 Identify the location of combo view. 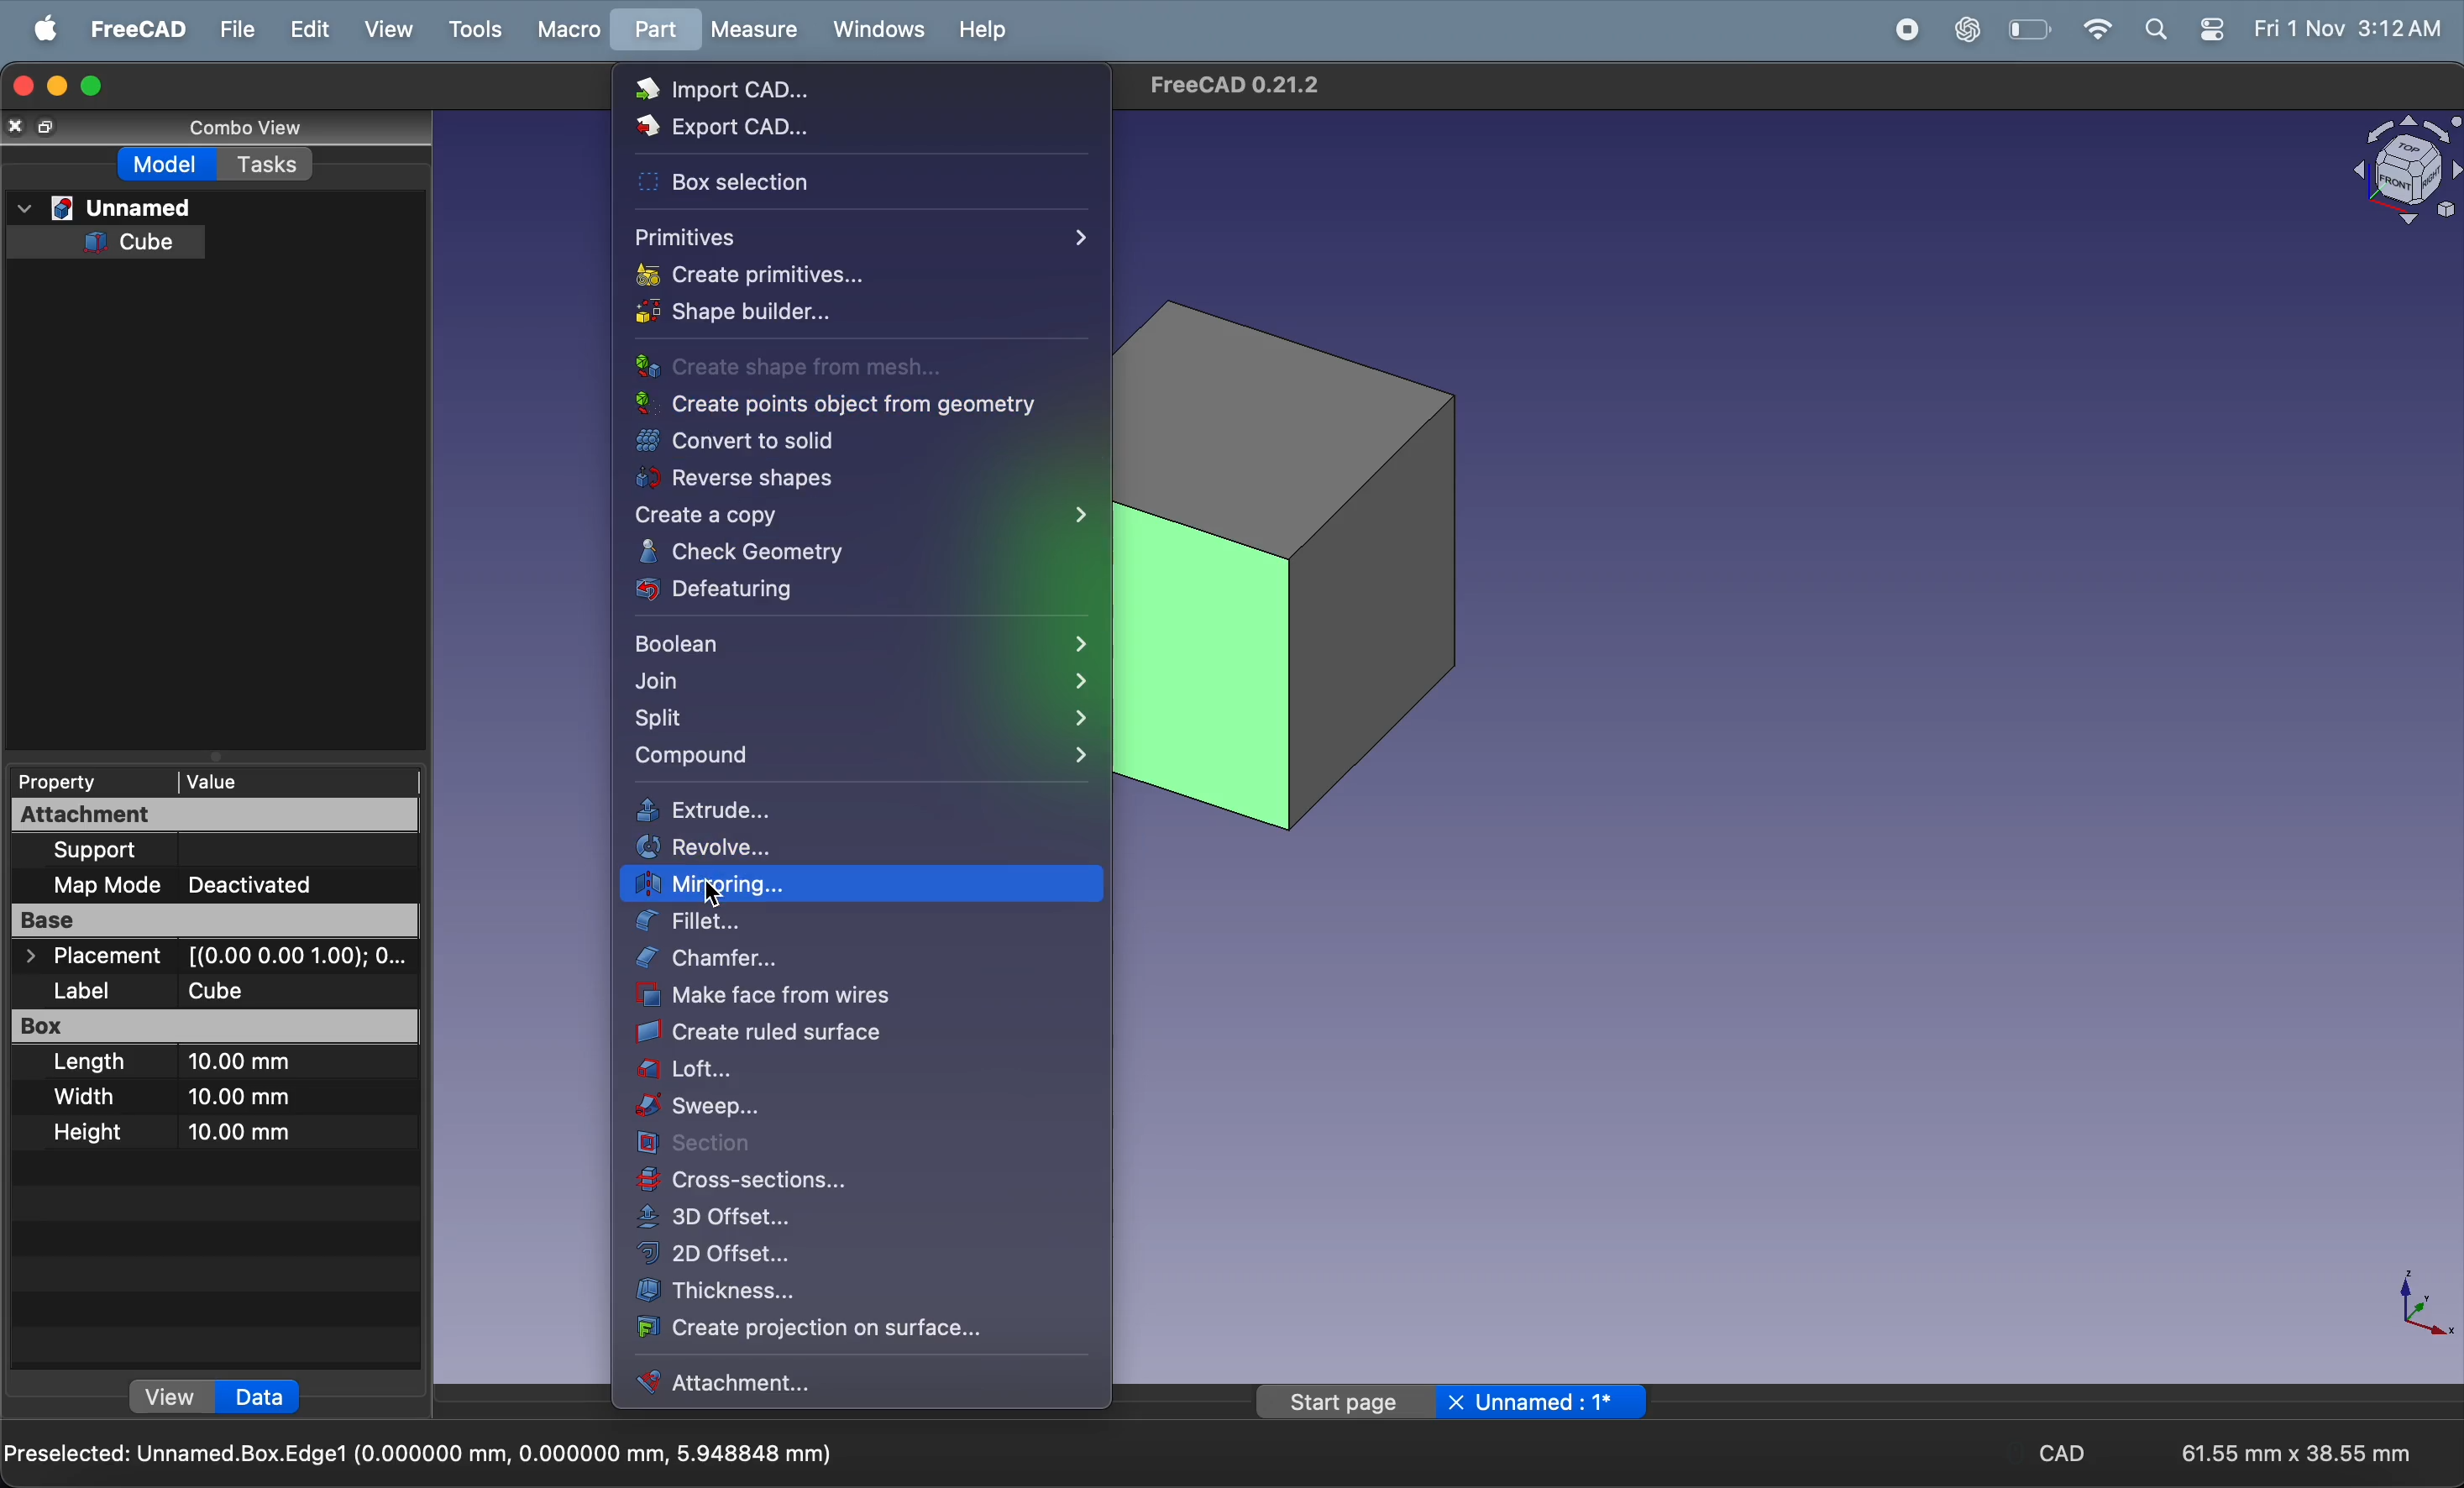
(247, 130).